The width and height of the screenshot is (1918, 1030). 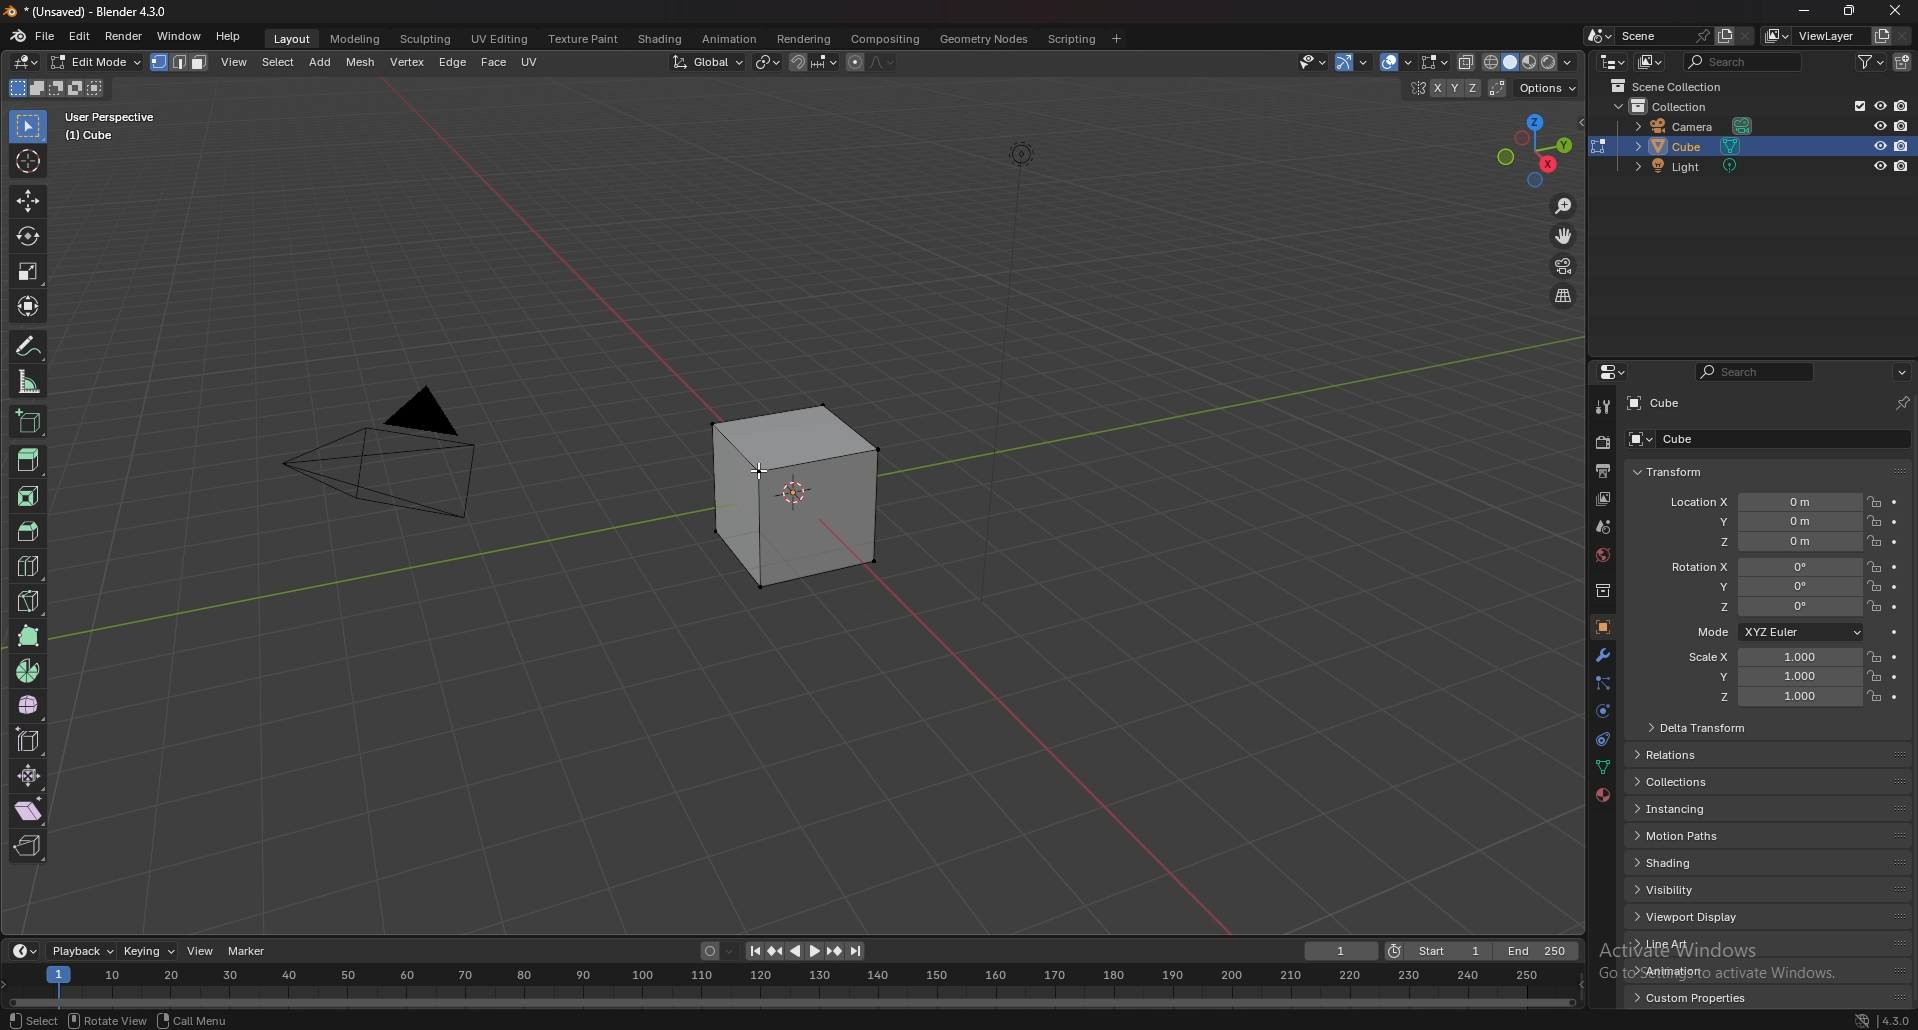 What do you see at coordinates (112, 1018) in the screenshot?
I see `rotate view` at bounding box center [112, 1018].